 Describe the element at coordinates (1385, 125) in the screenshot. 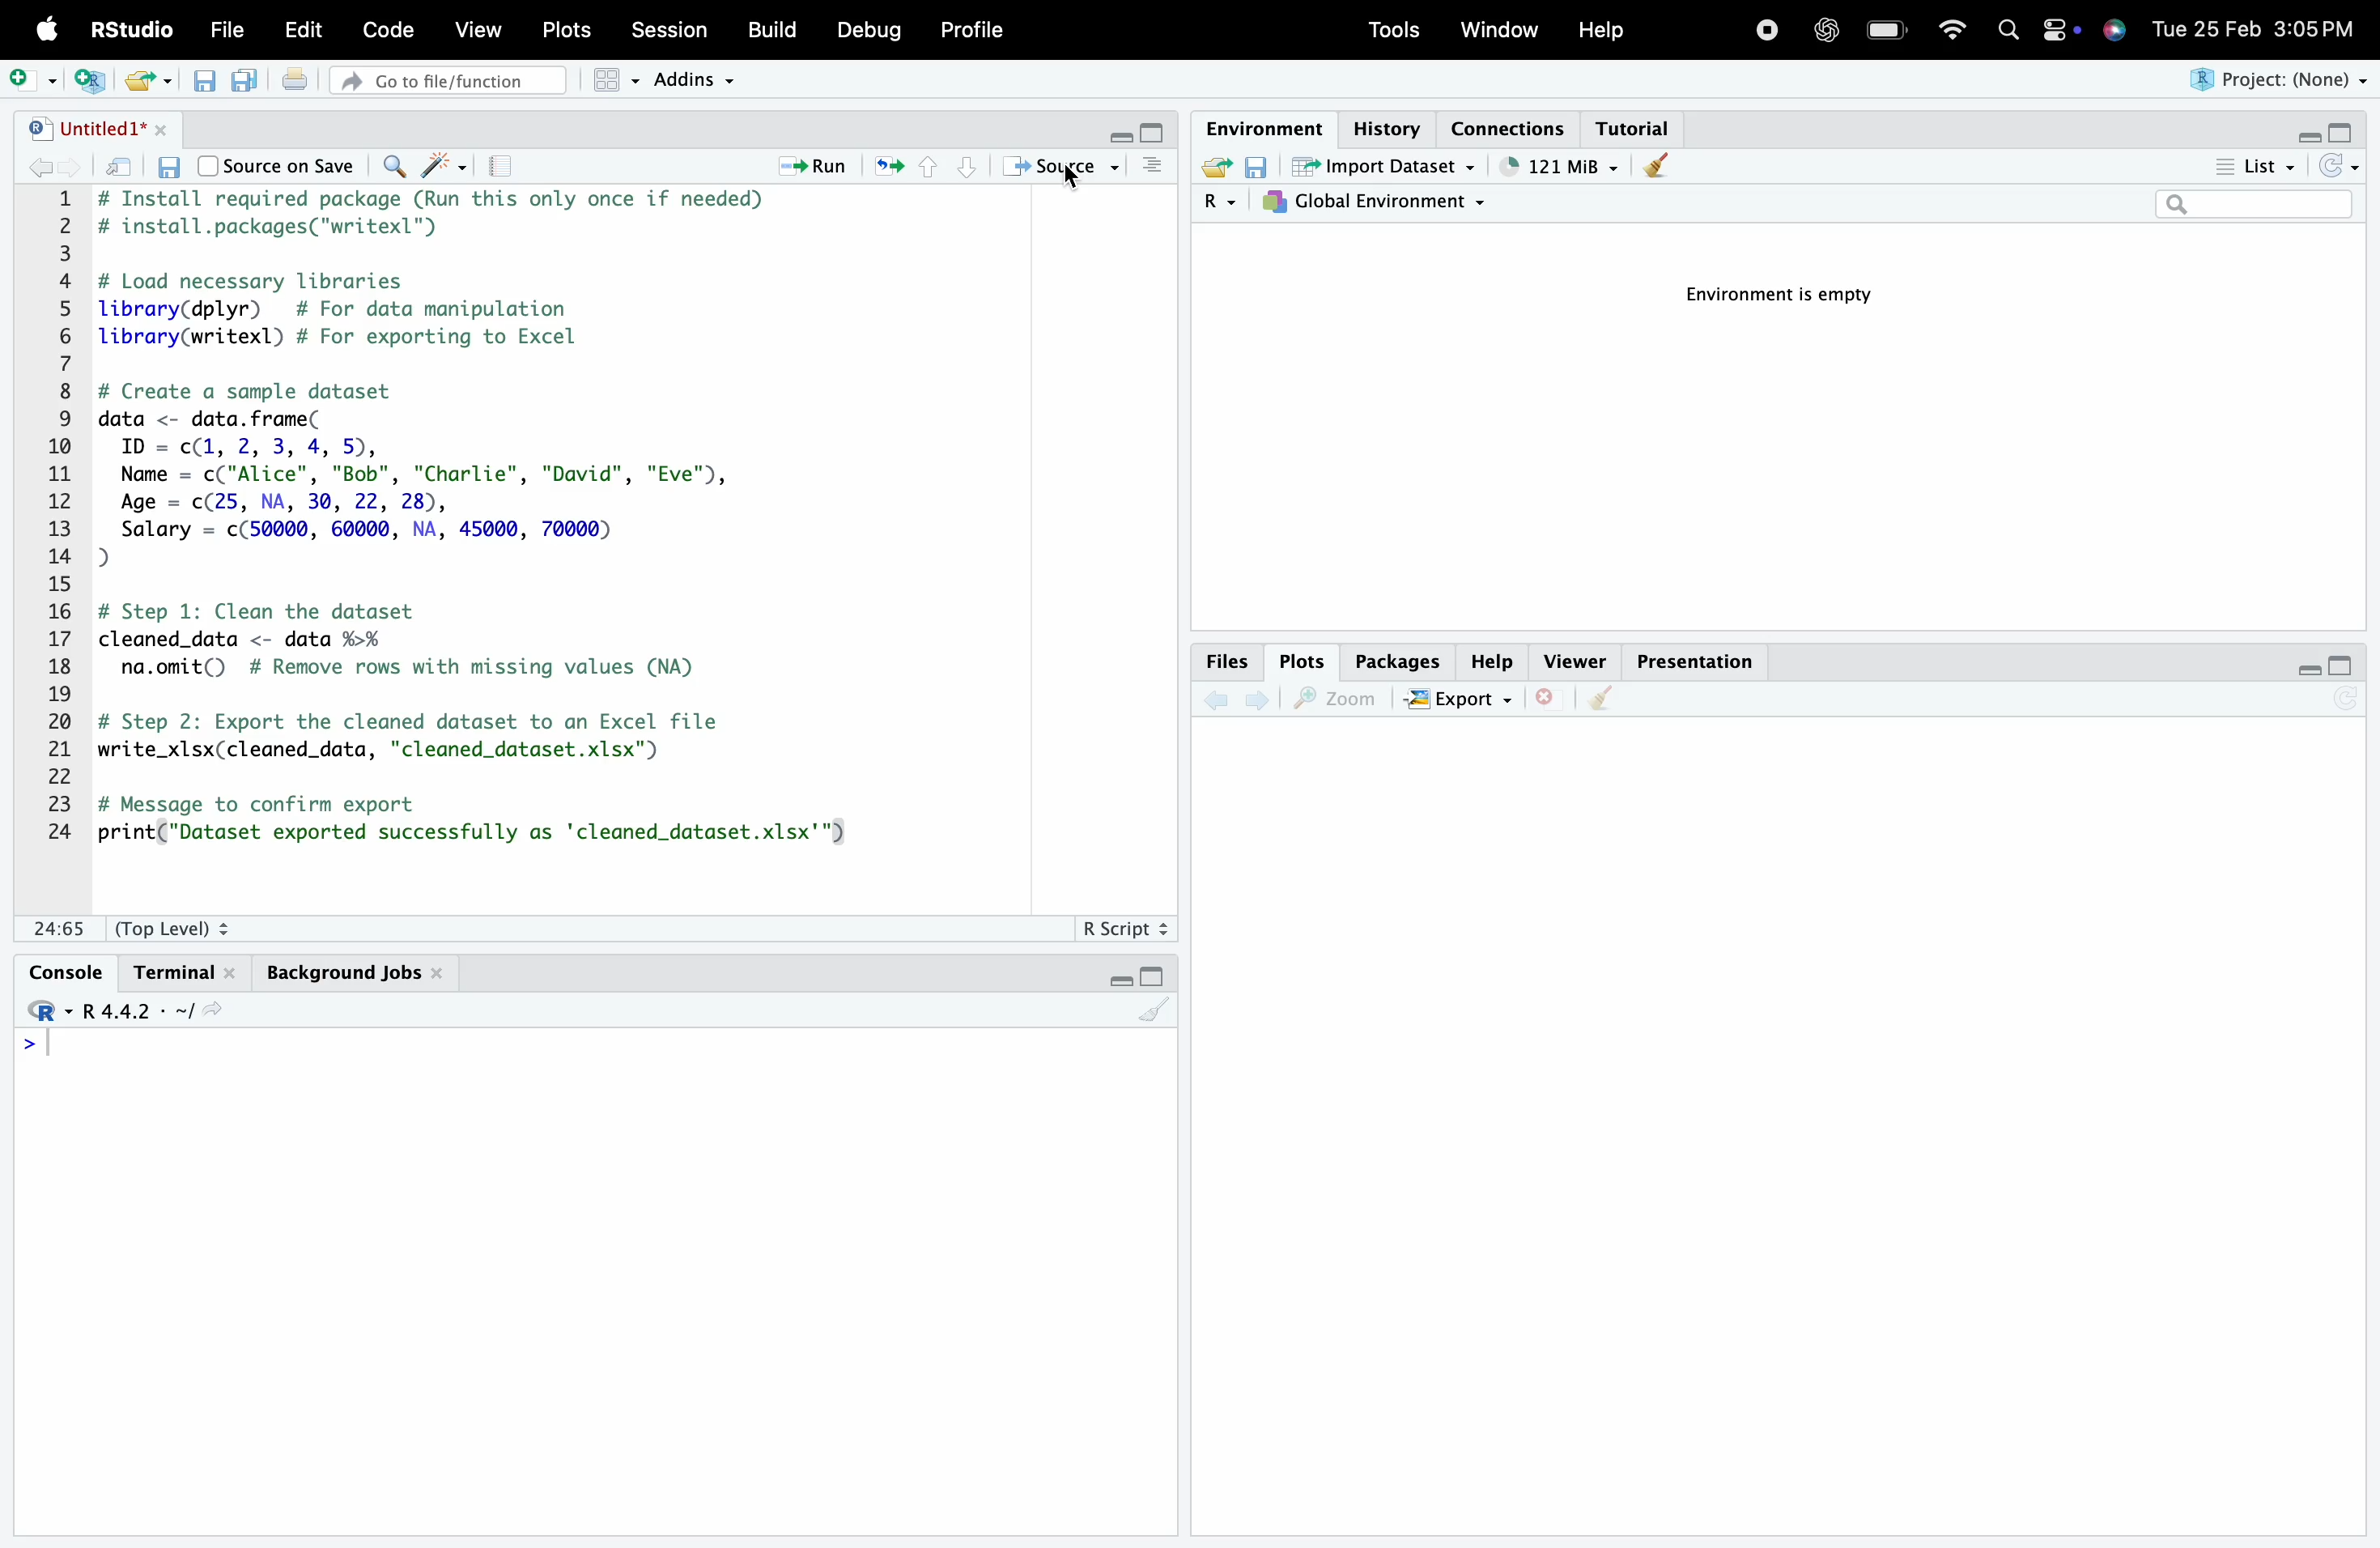

I see `History` at that location.